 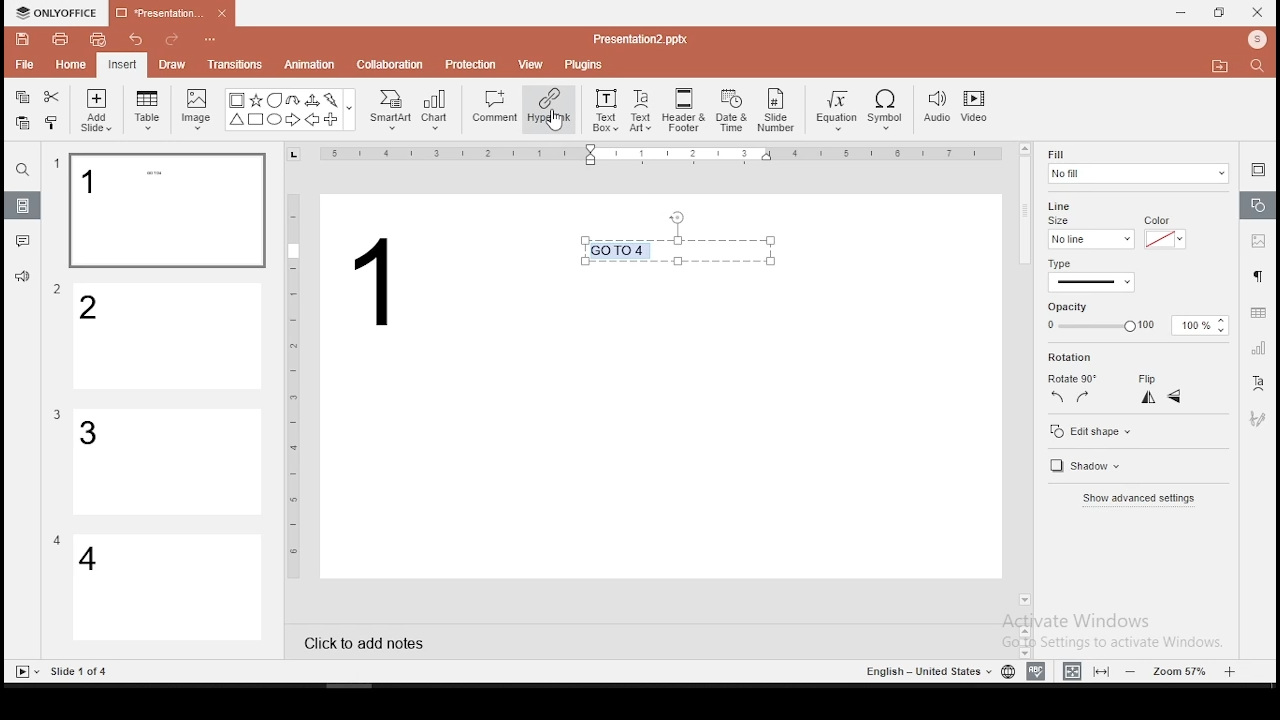 I want to click on line color, so click(x=1163, y=238).